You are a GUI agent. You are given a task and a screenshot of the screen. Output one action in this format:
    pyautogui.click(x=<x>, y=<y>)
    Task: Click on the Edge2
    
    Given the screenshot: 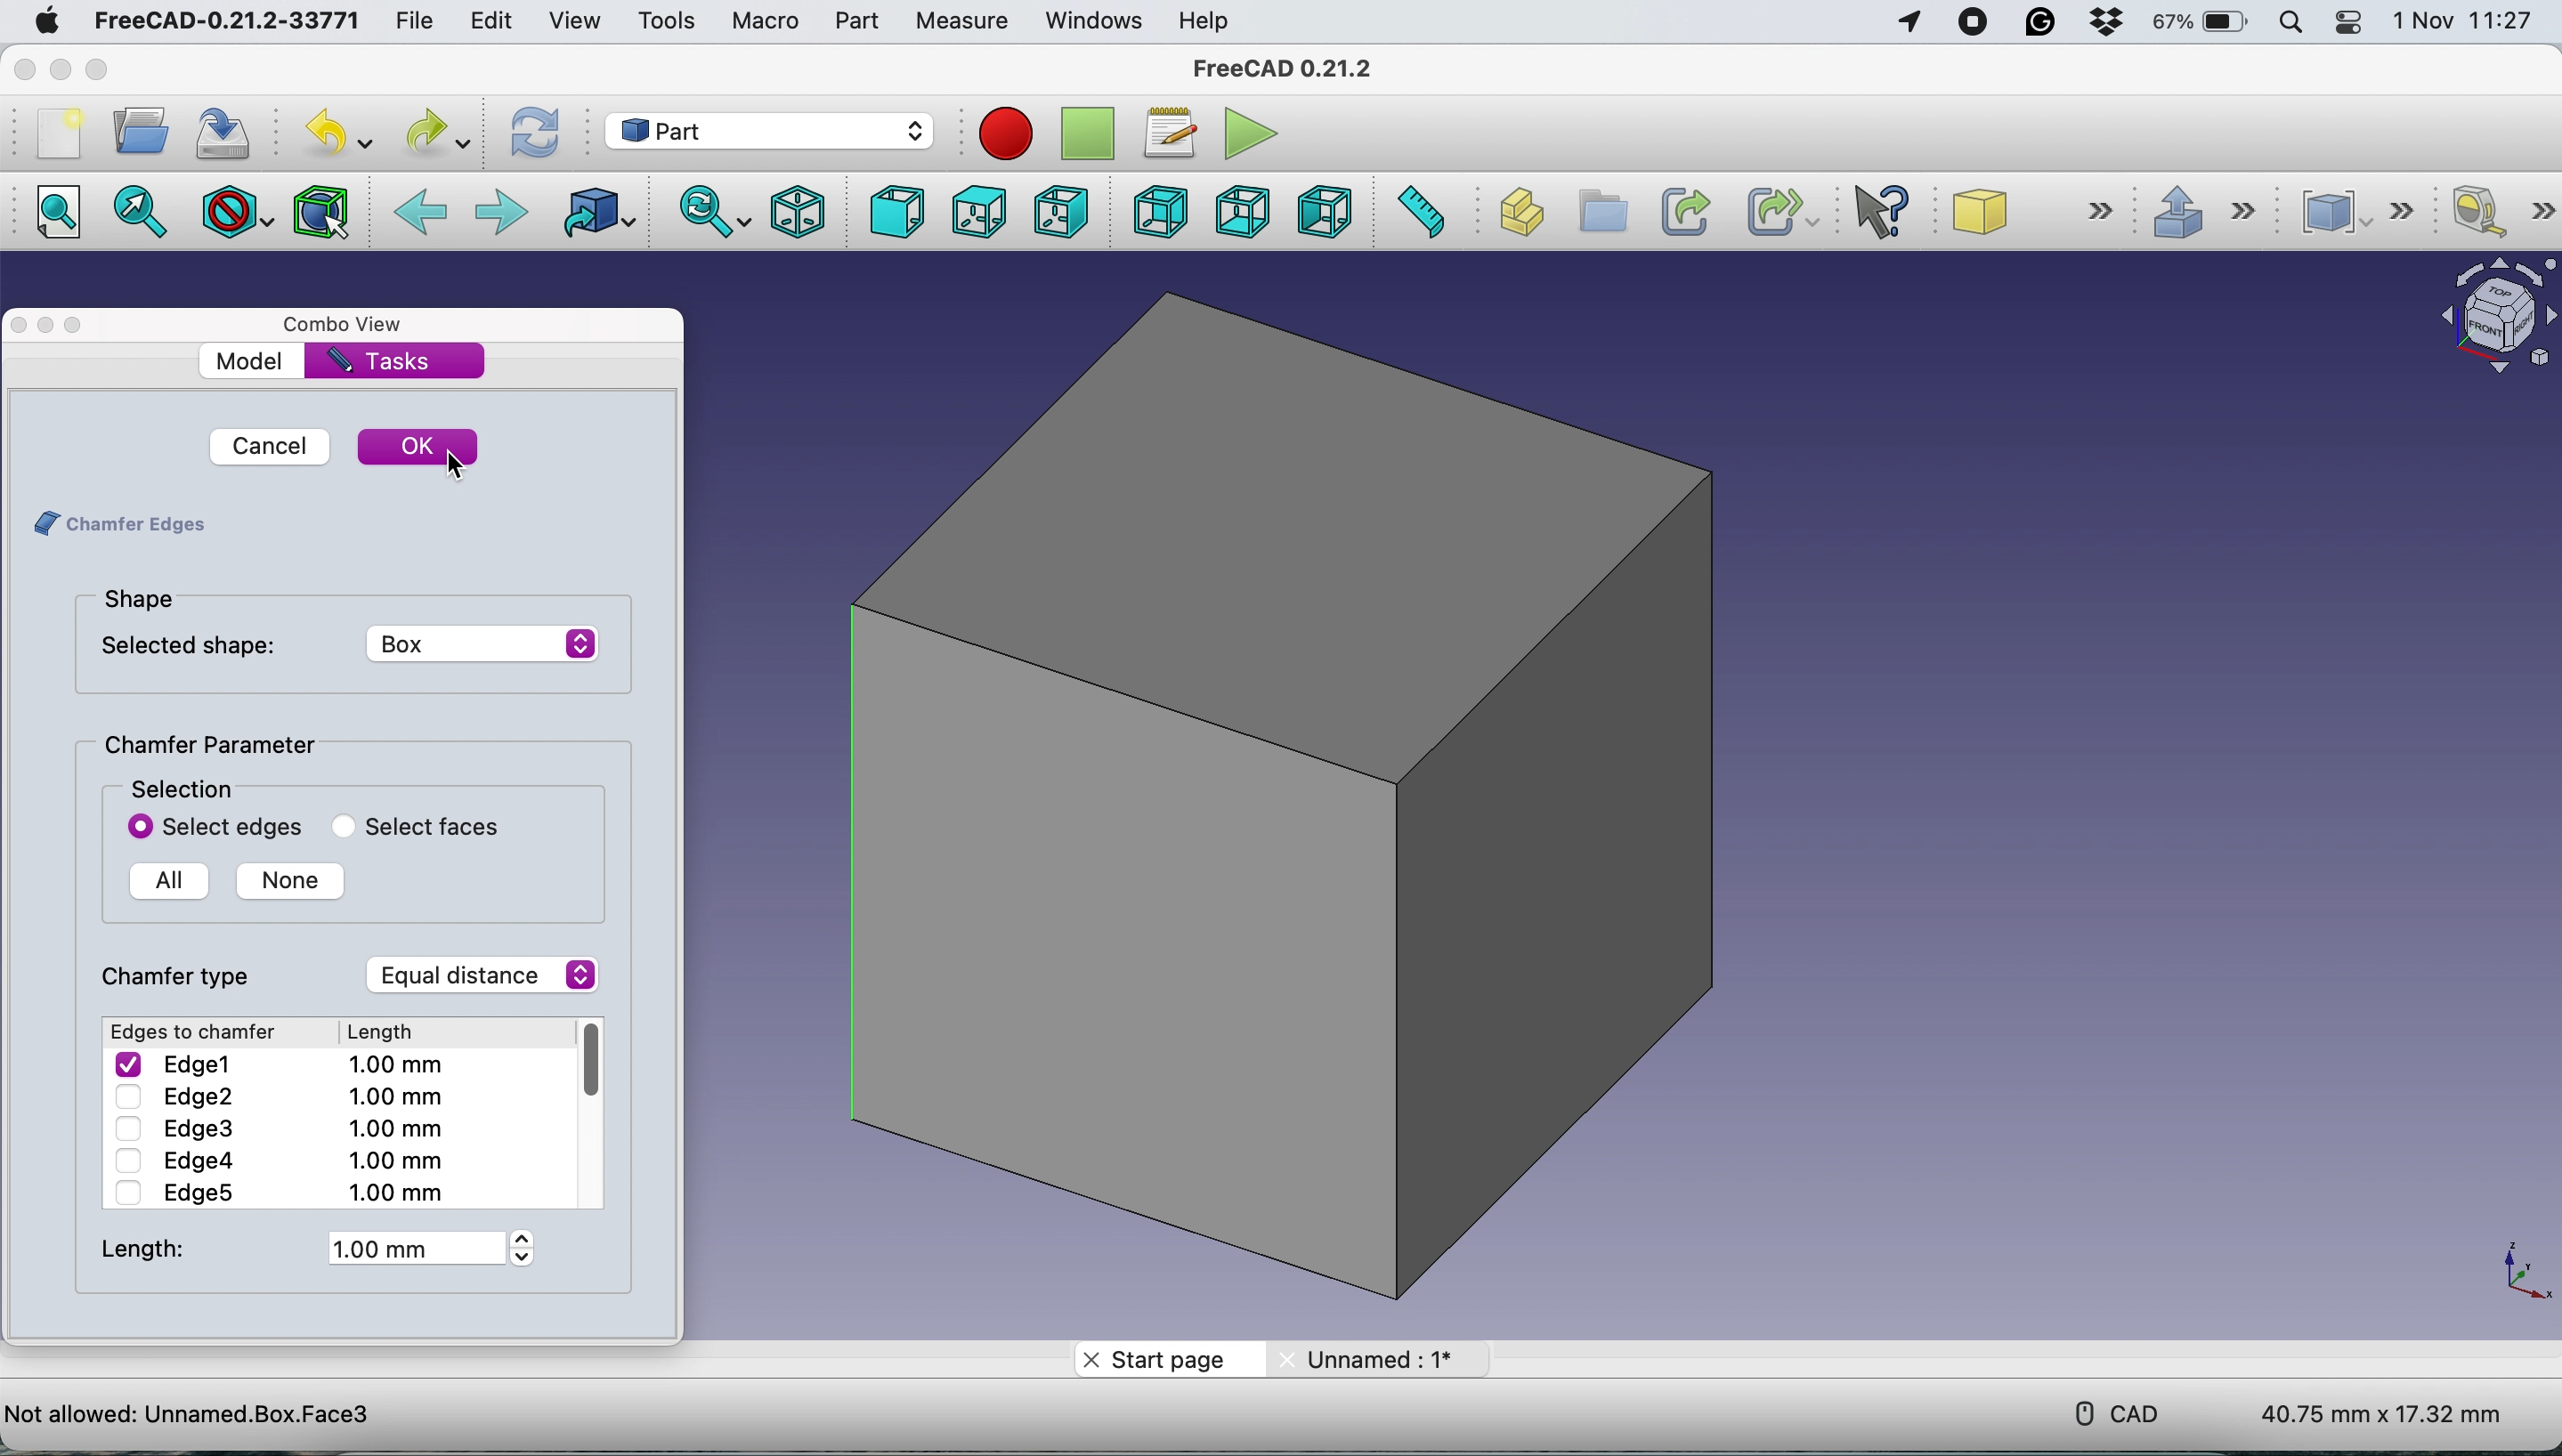 What is the action you would take?
    pyautogui.click(x=292, y=1096)
    